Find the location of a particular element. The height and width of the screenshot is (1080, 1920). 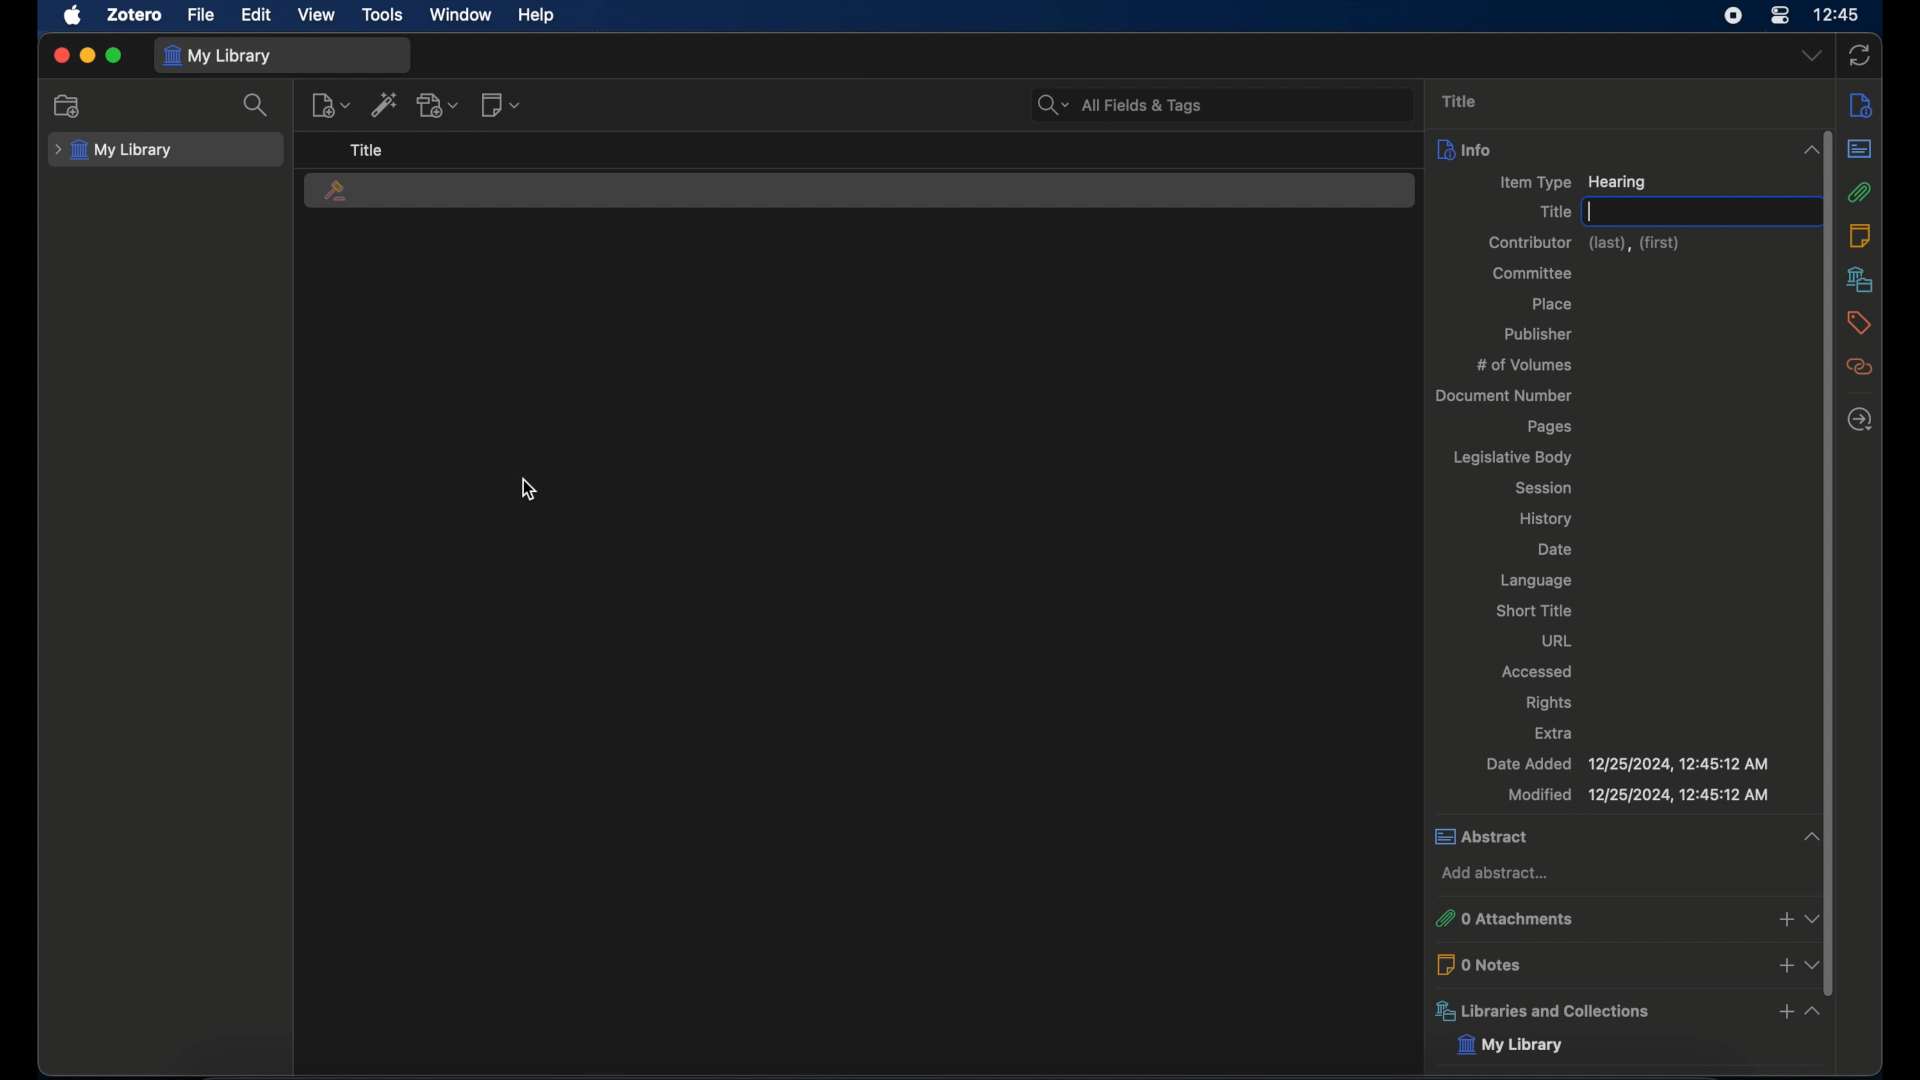

close is located at coordinates (60, 54).